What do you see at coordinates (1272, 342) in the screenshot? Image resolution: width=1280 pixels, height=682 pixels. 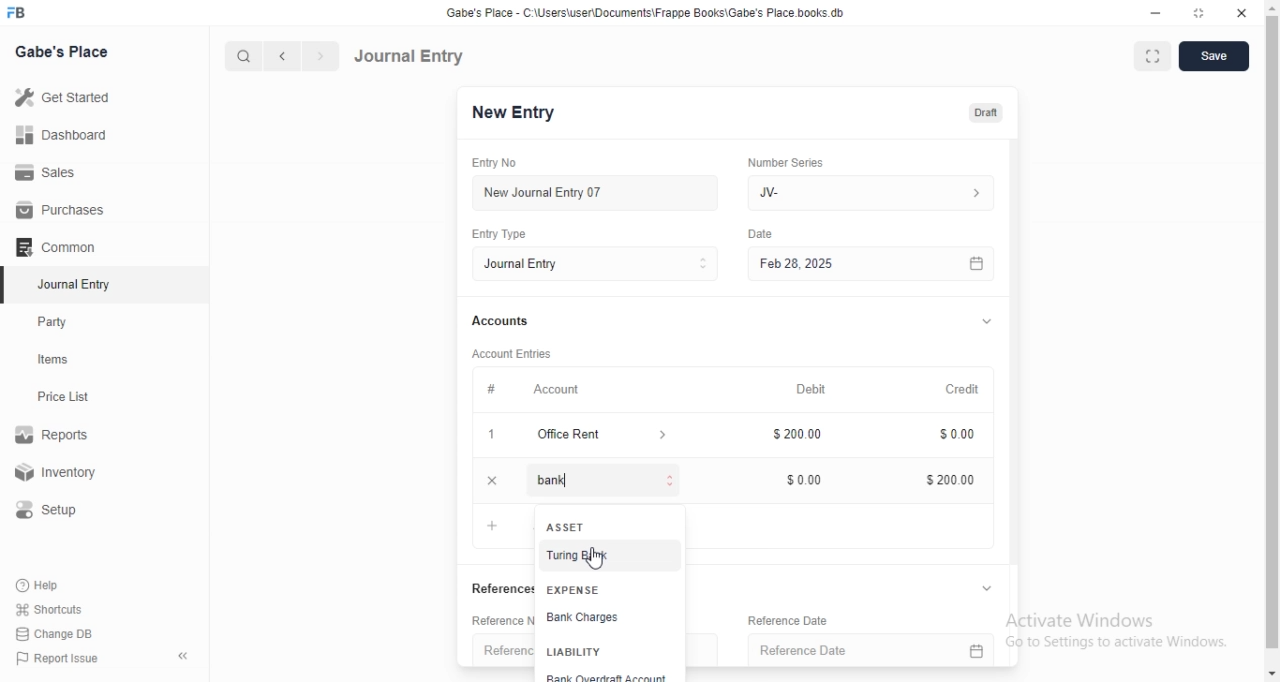 I see `scrollbar` at bounding box center [1272, 342].